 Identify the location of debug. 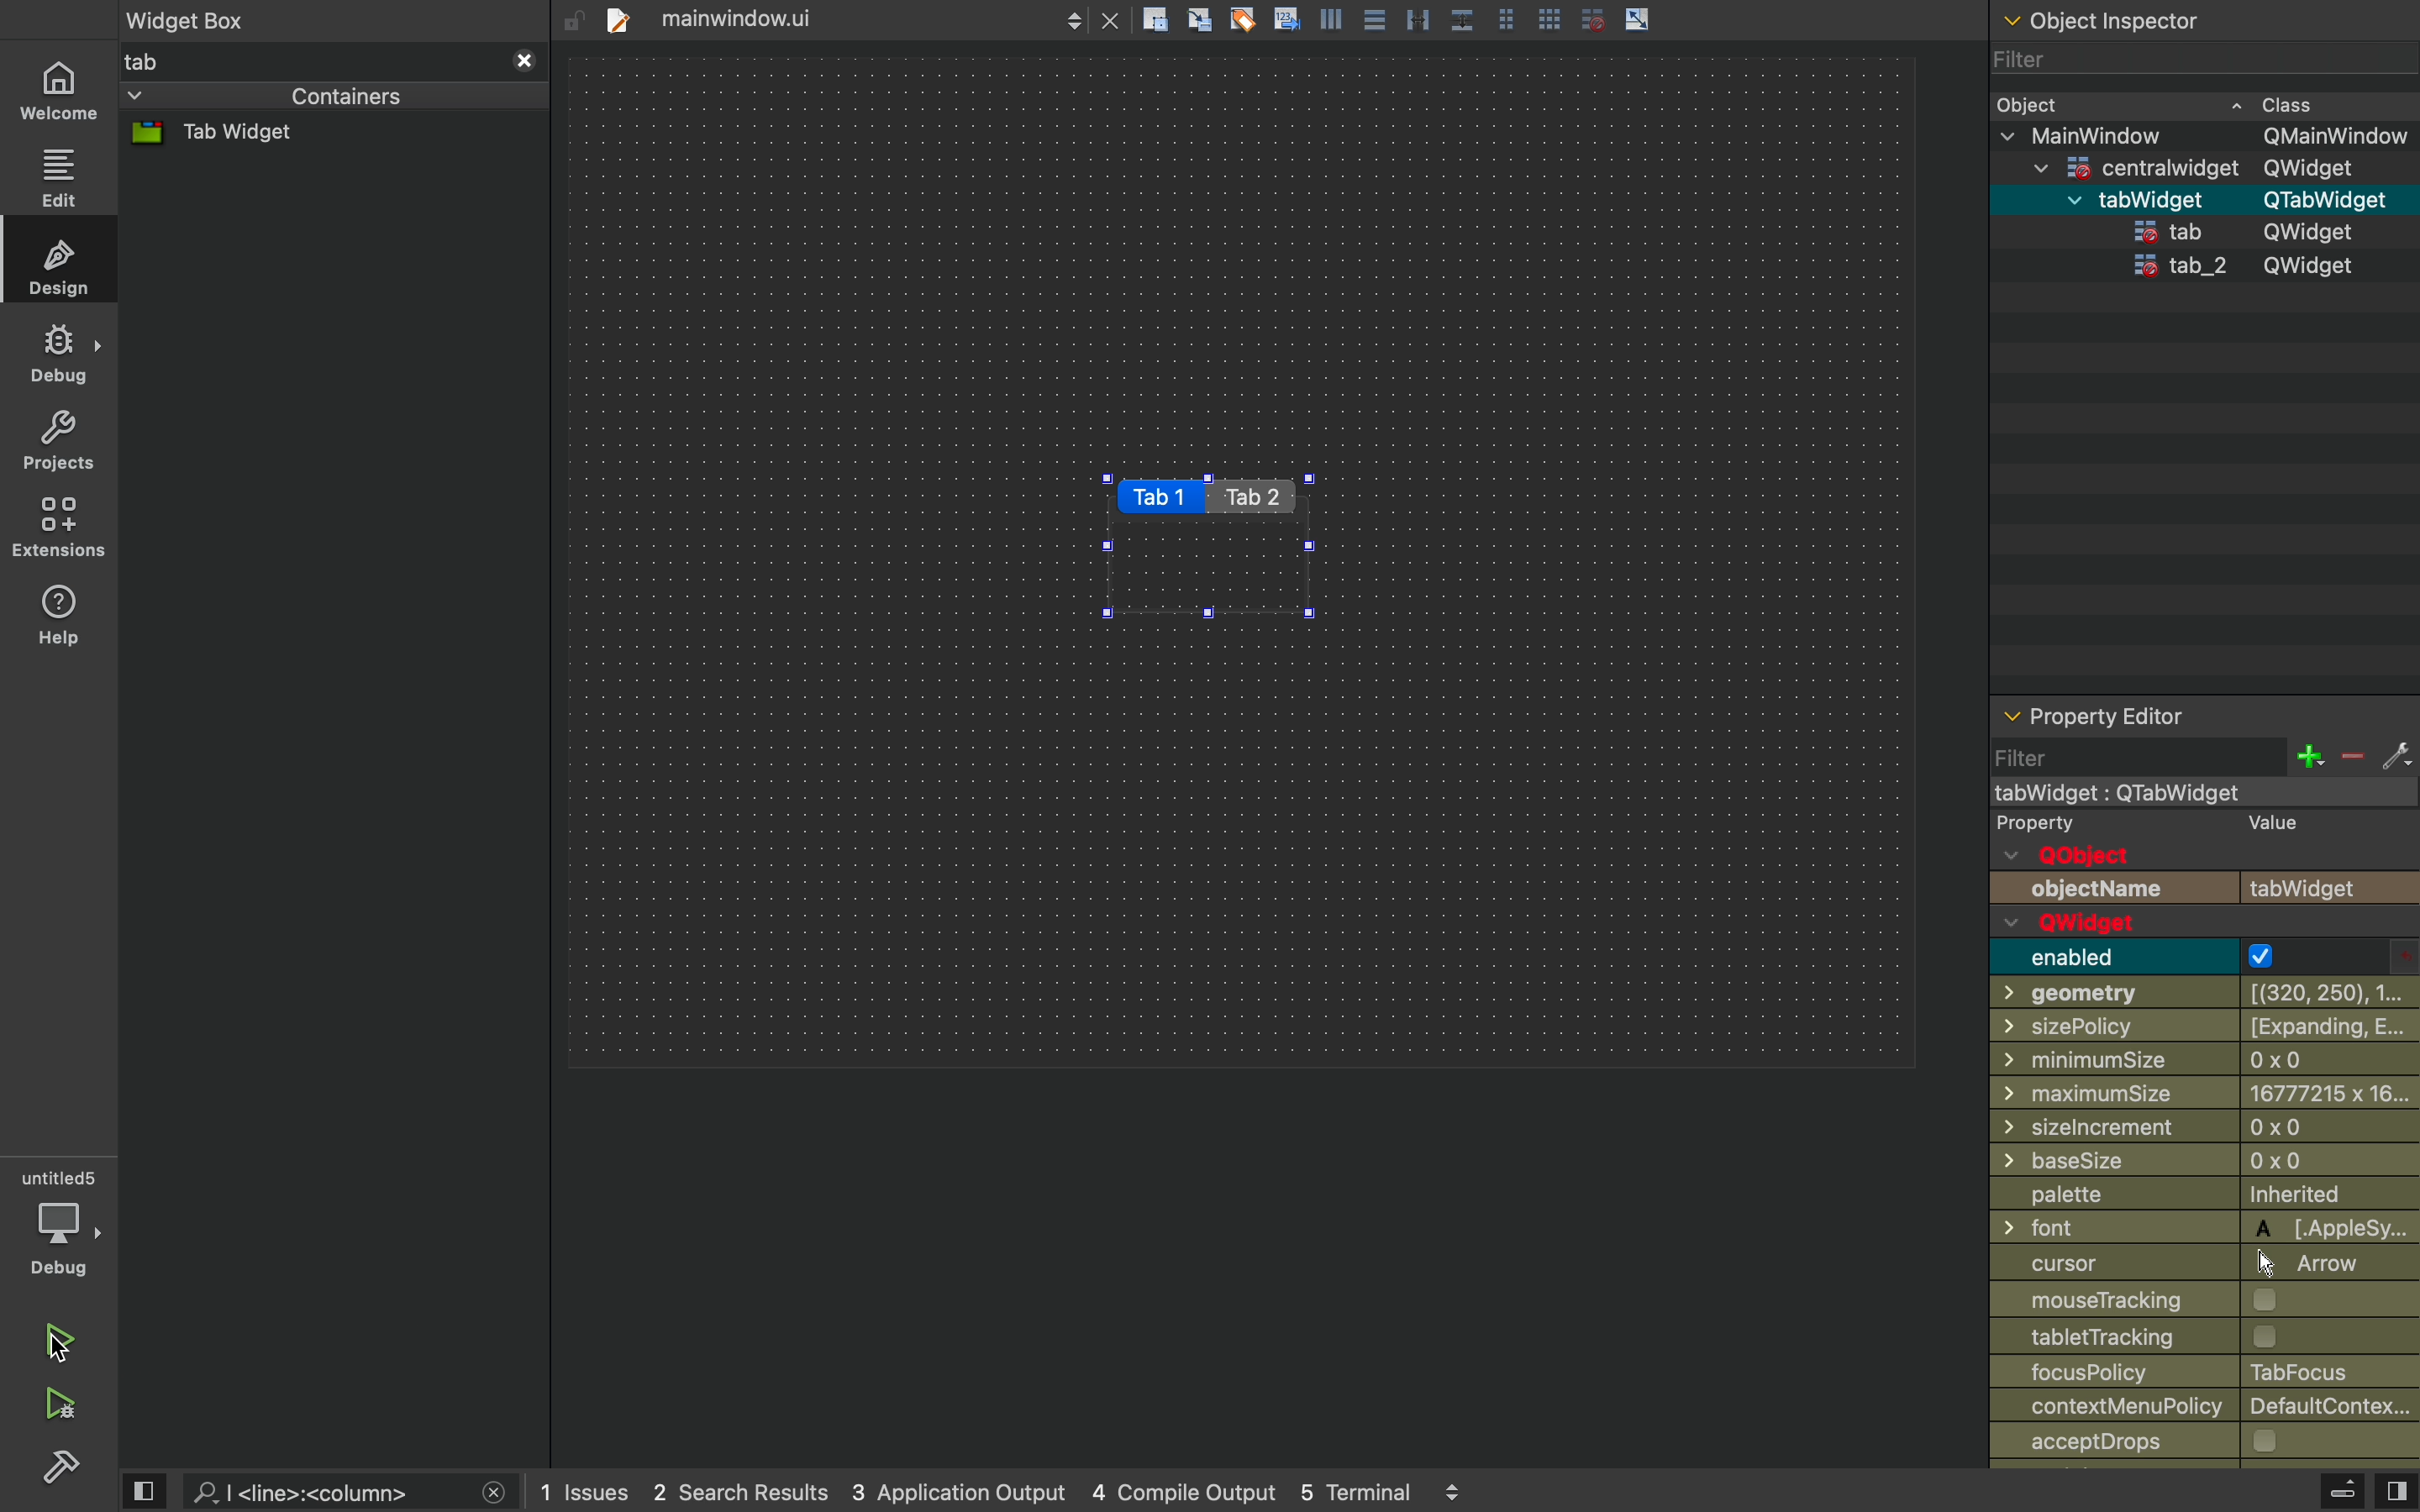
(58, 356).